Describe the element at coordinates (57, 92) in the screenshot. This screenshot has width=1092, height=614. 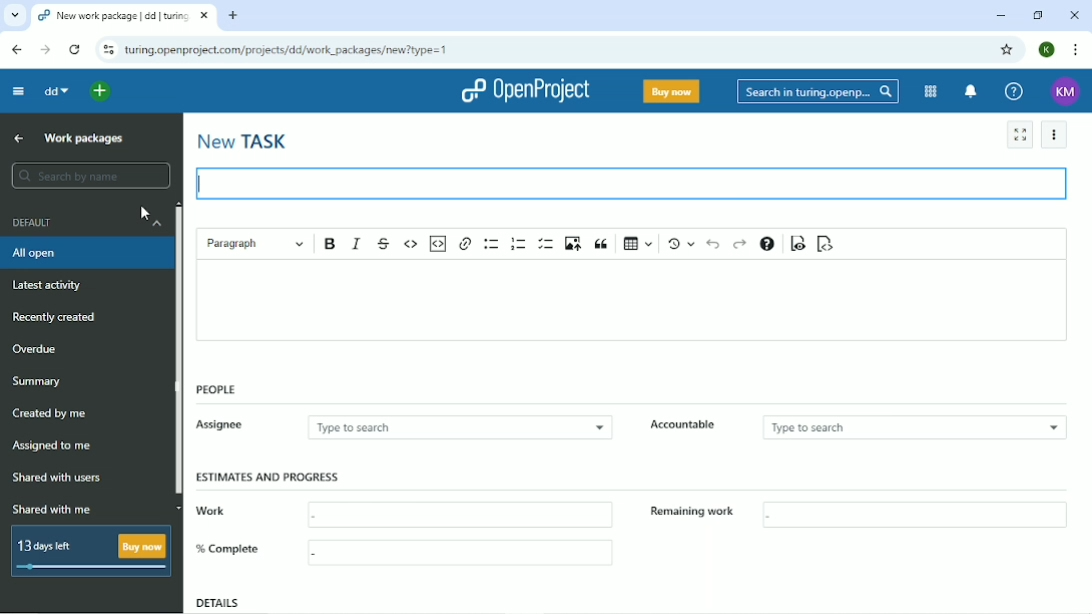
I see `dd` at that location.